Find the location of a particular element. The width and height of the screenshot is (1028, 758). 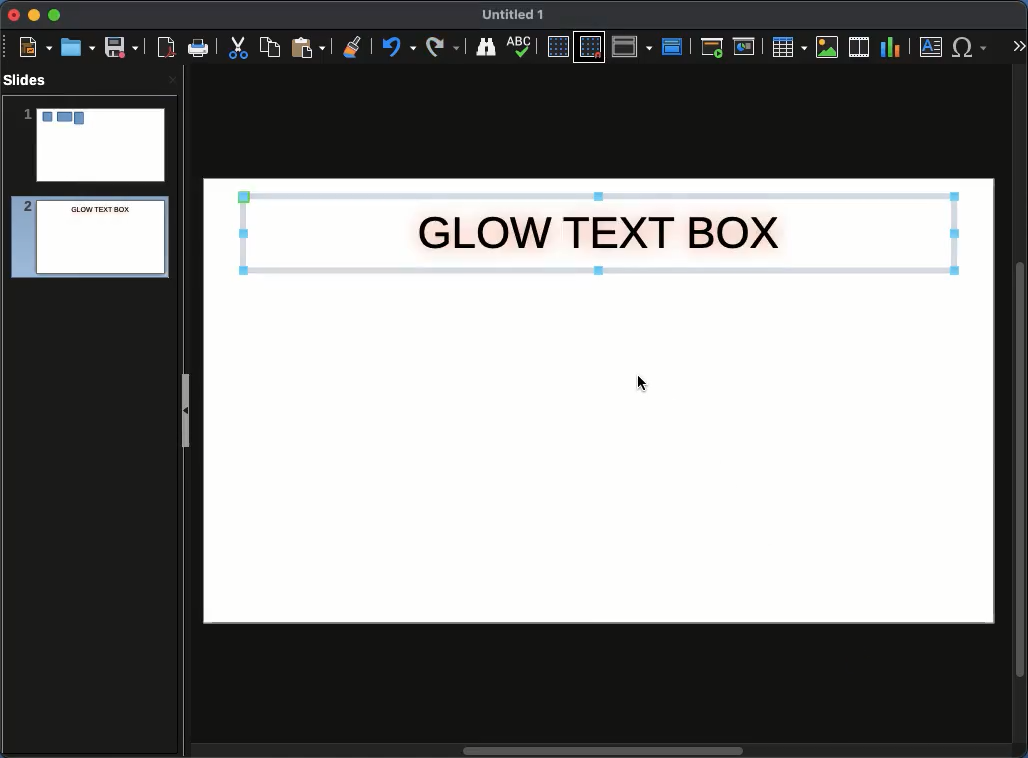

vertical scroll bar is located at coordinates (602, 751).